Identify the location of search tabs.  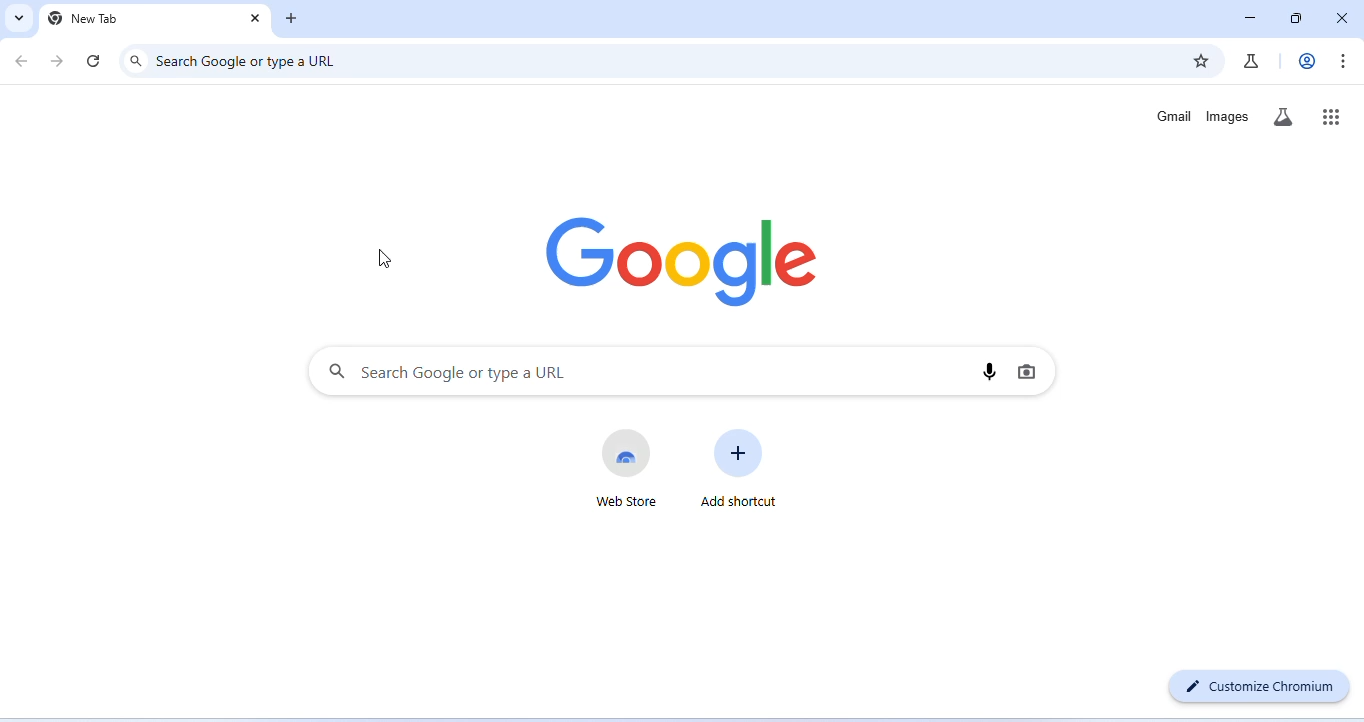
(20, 18).